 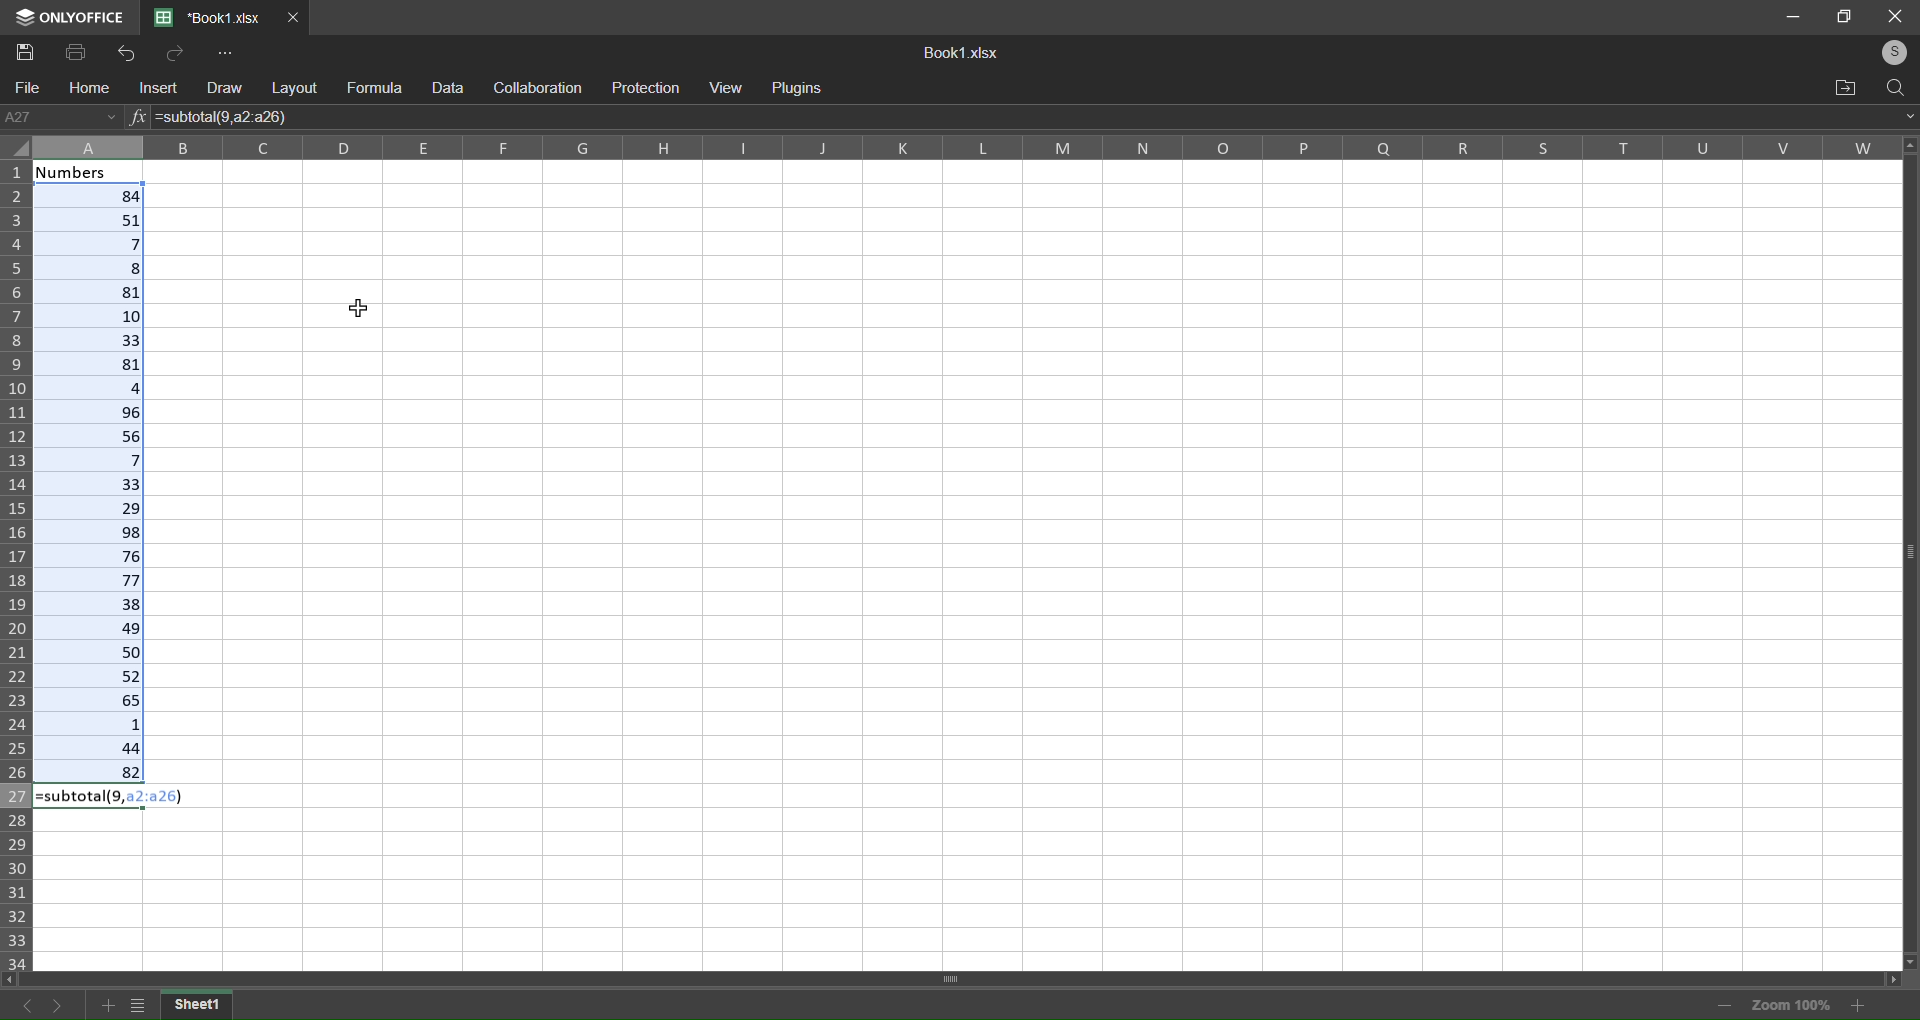 I want to click on expand, so click(x=1906, y=113).